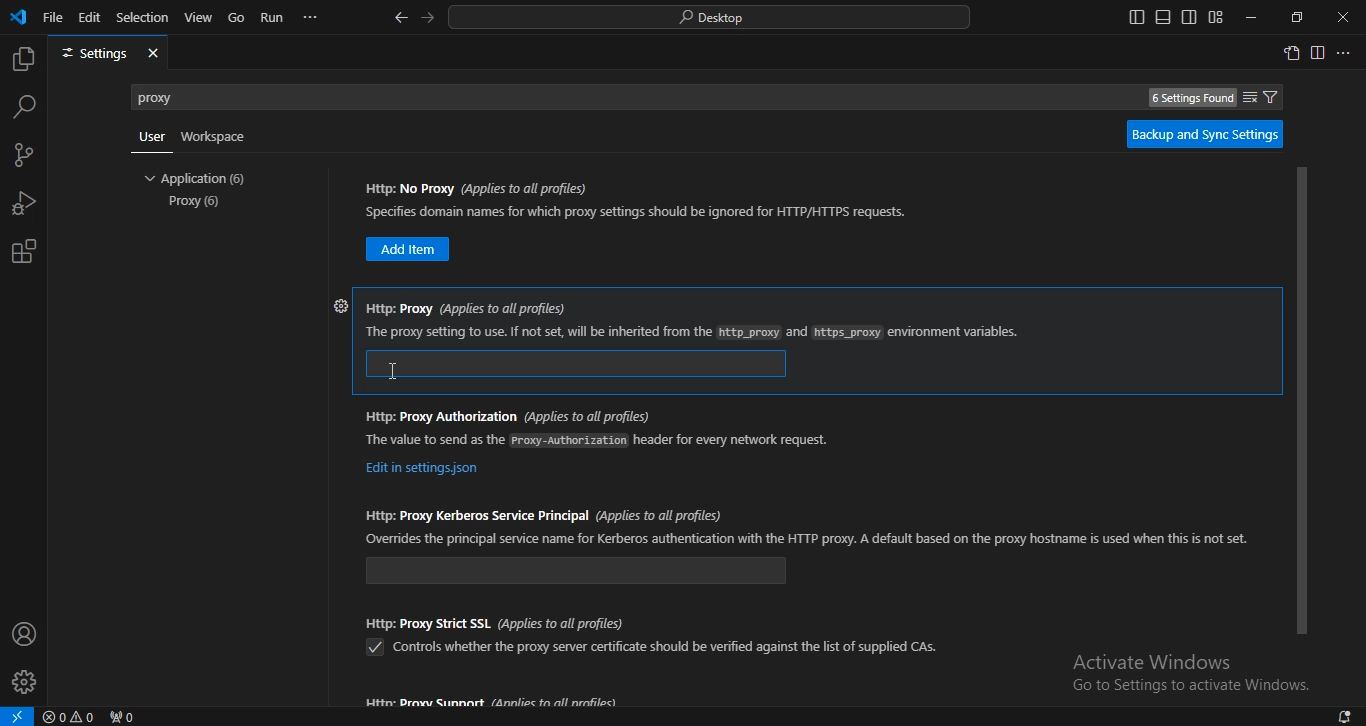 The image size is (1366, 726). I want to click on https: proxy kerberos service principal, so click(543, 512).